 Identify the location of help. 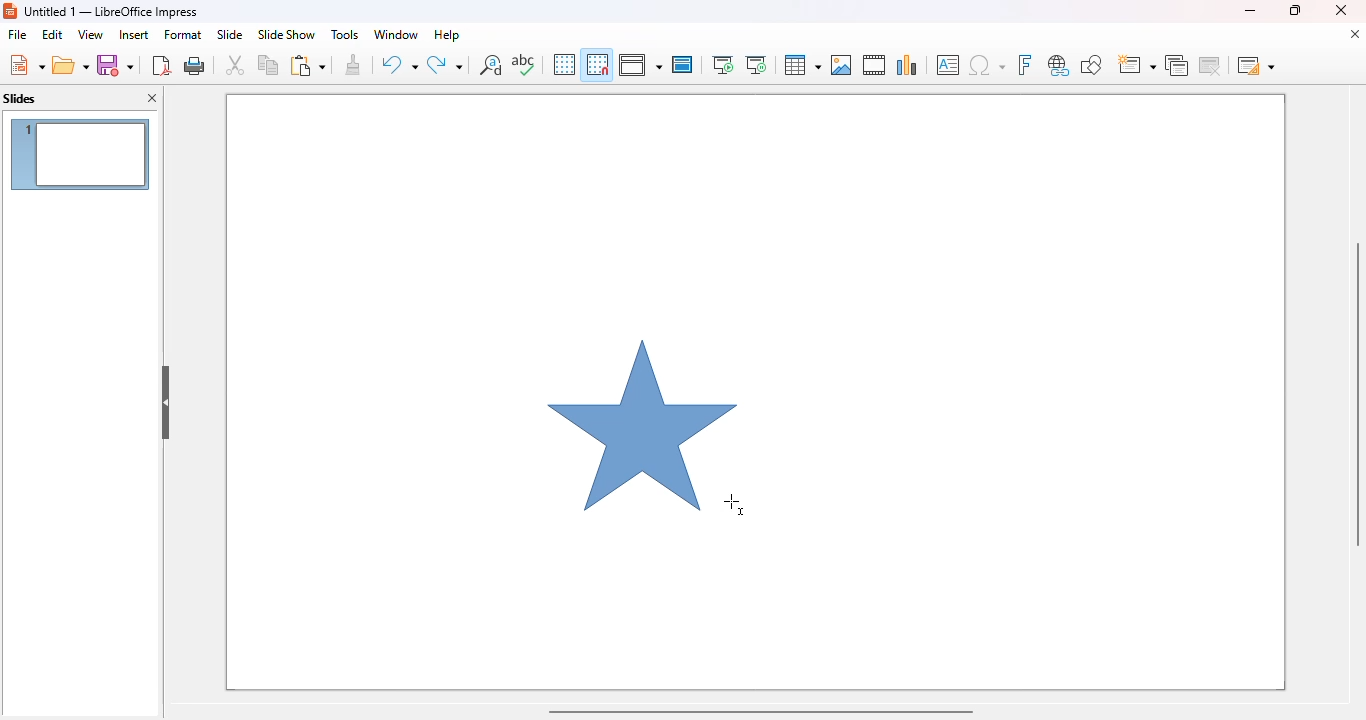
(447, 34).